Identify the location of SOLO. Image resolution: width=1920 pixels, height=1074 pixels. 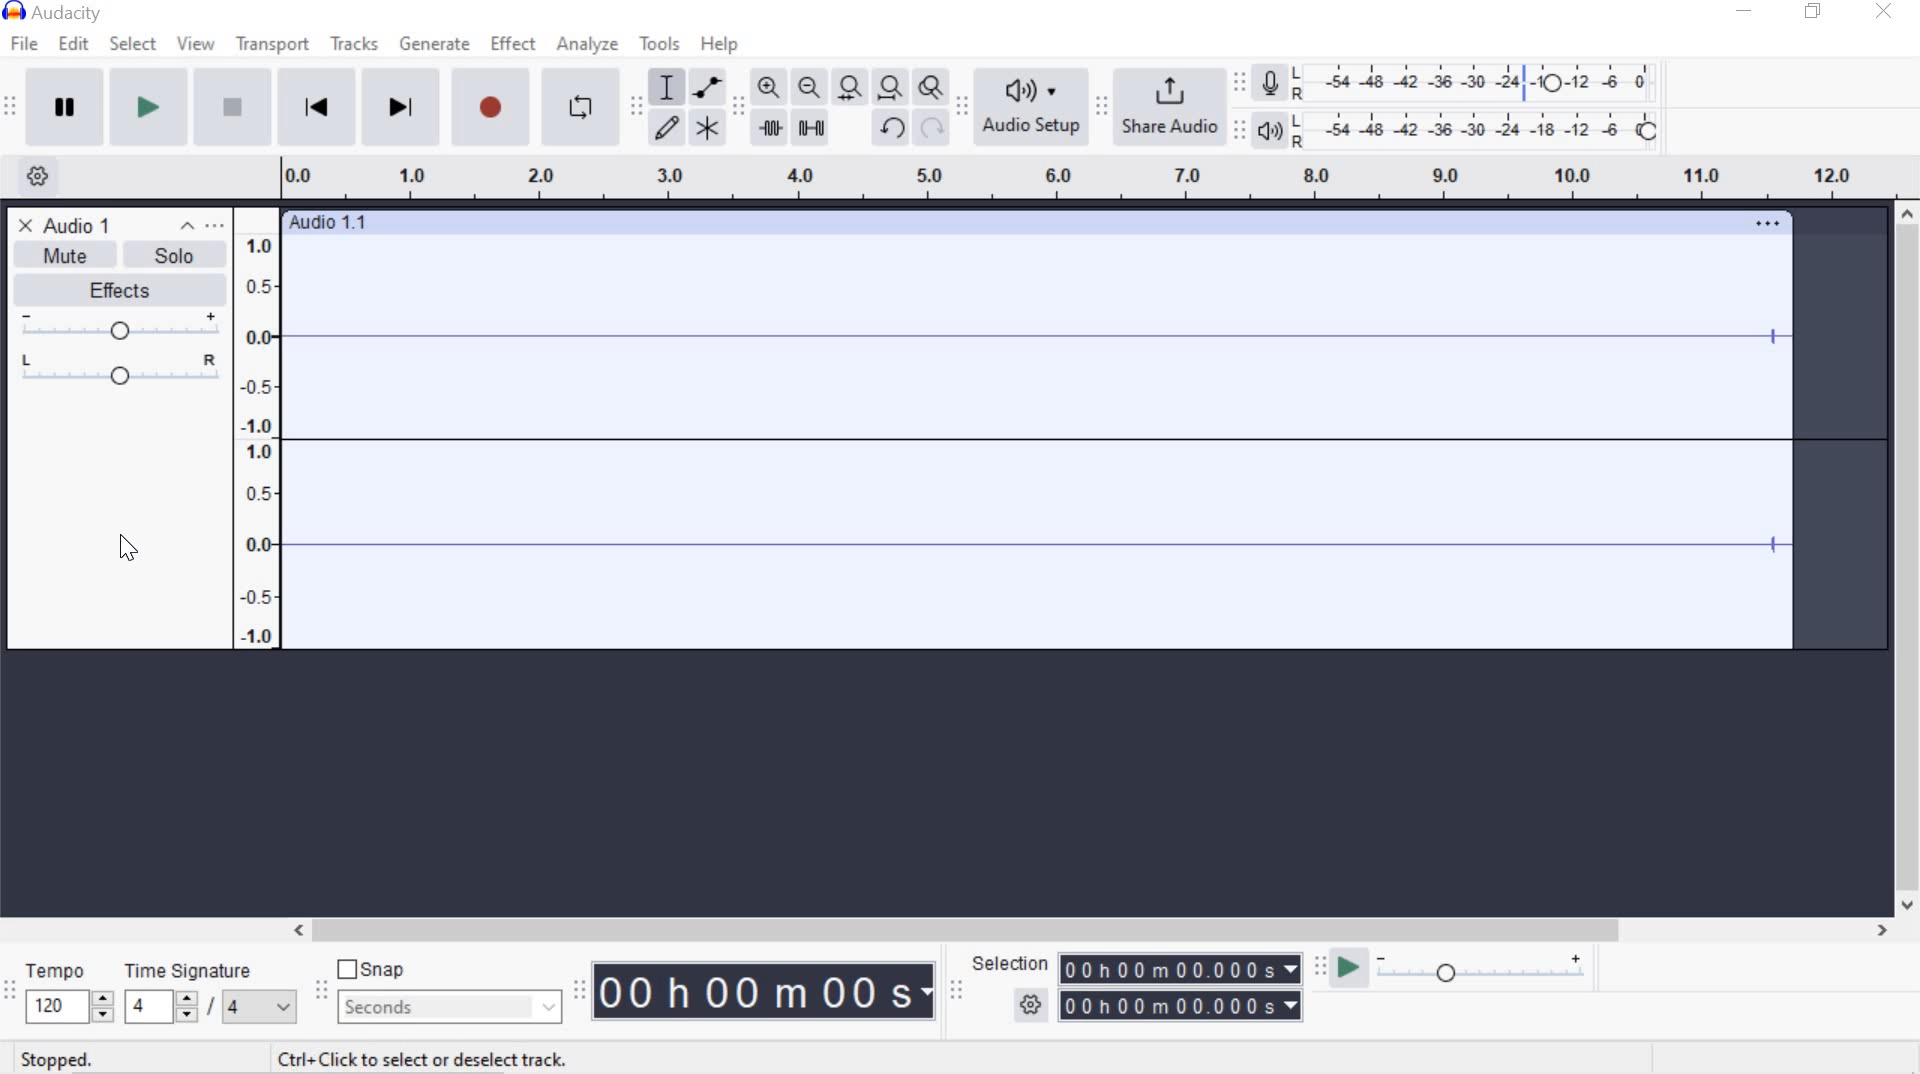
(169, 254).